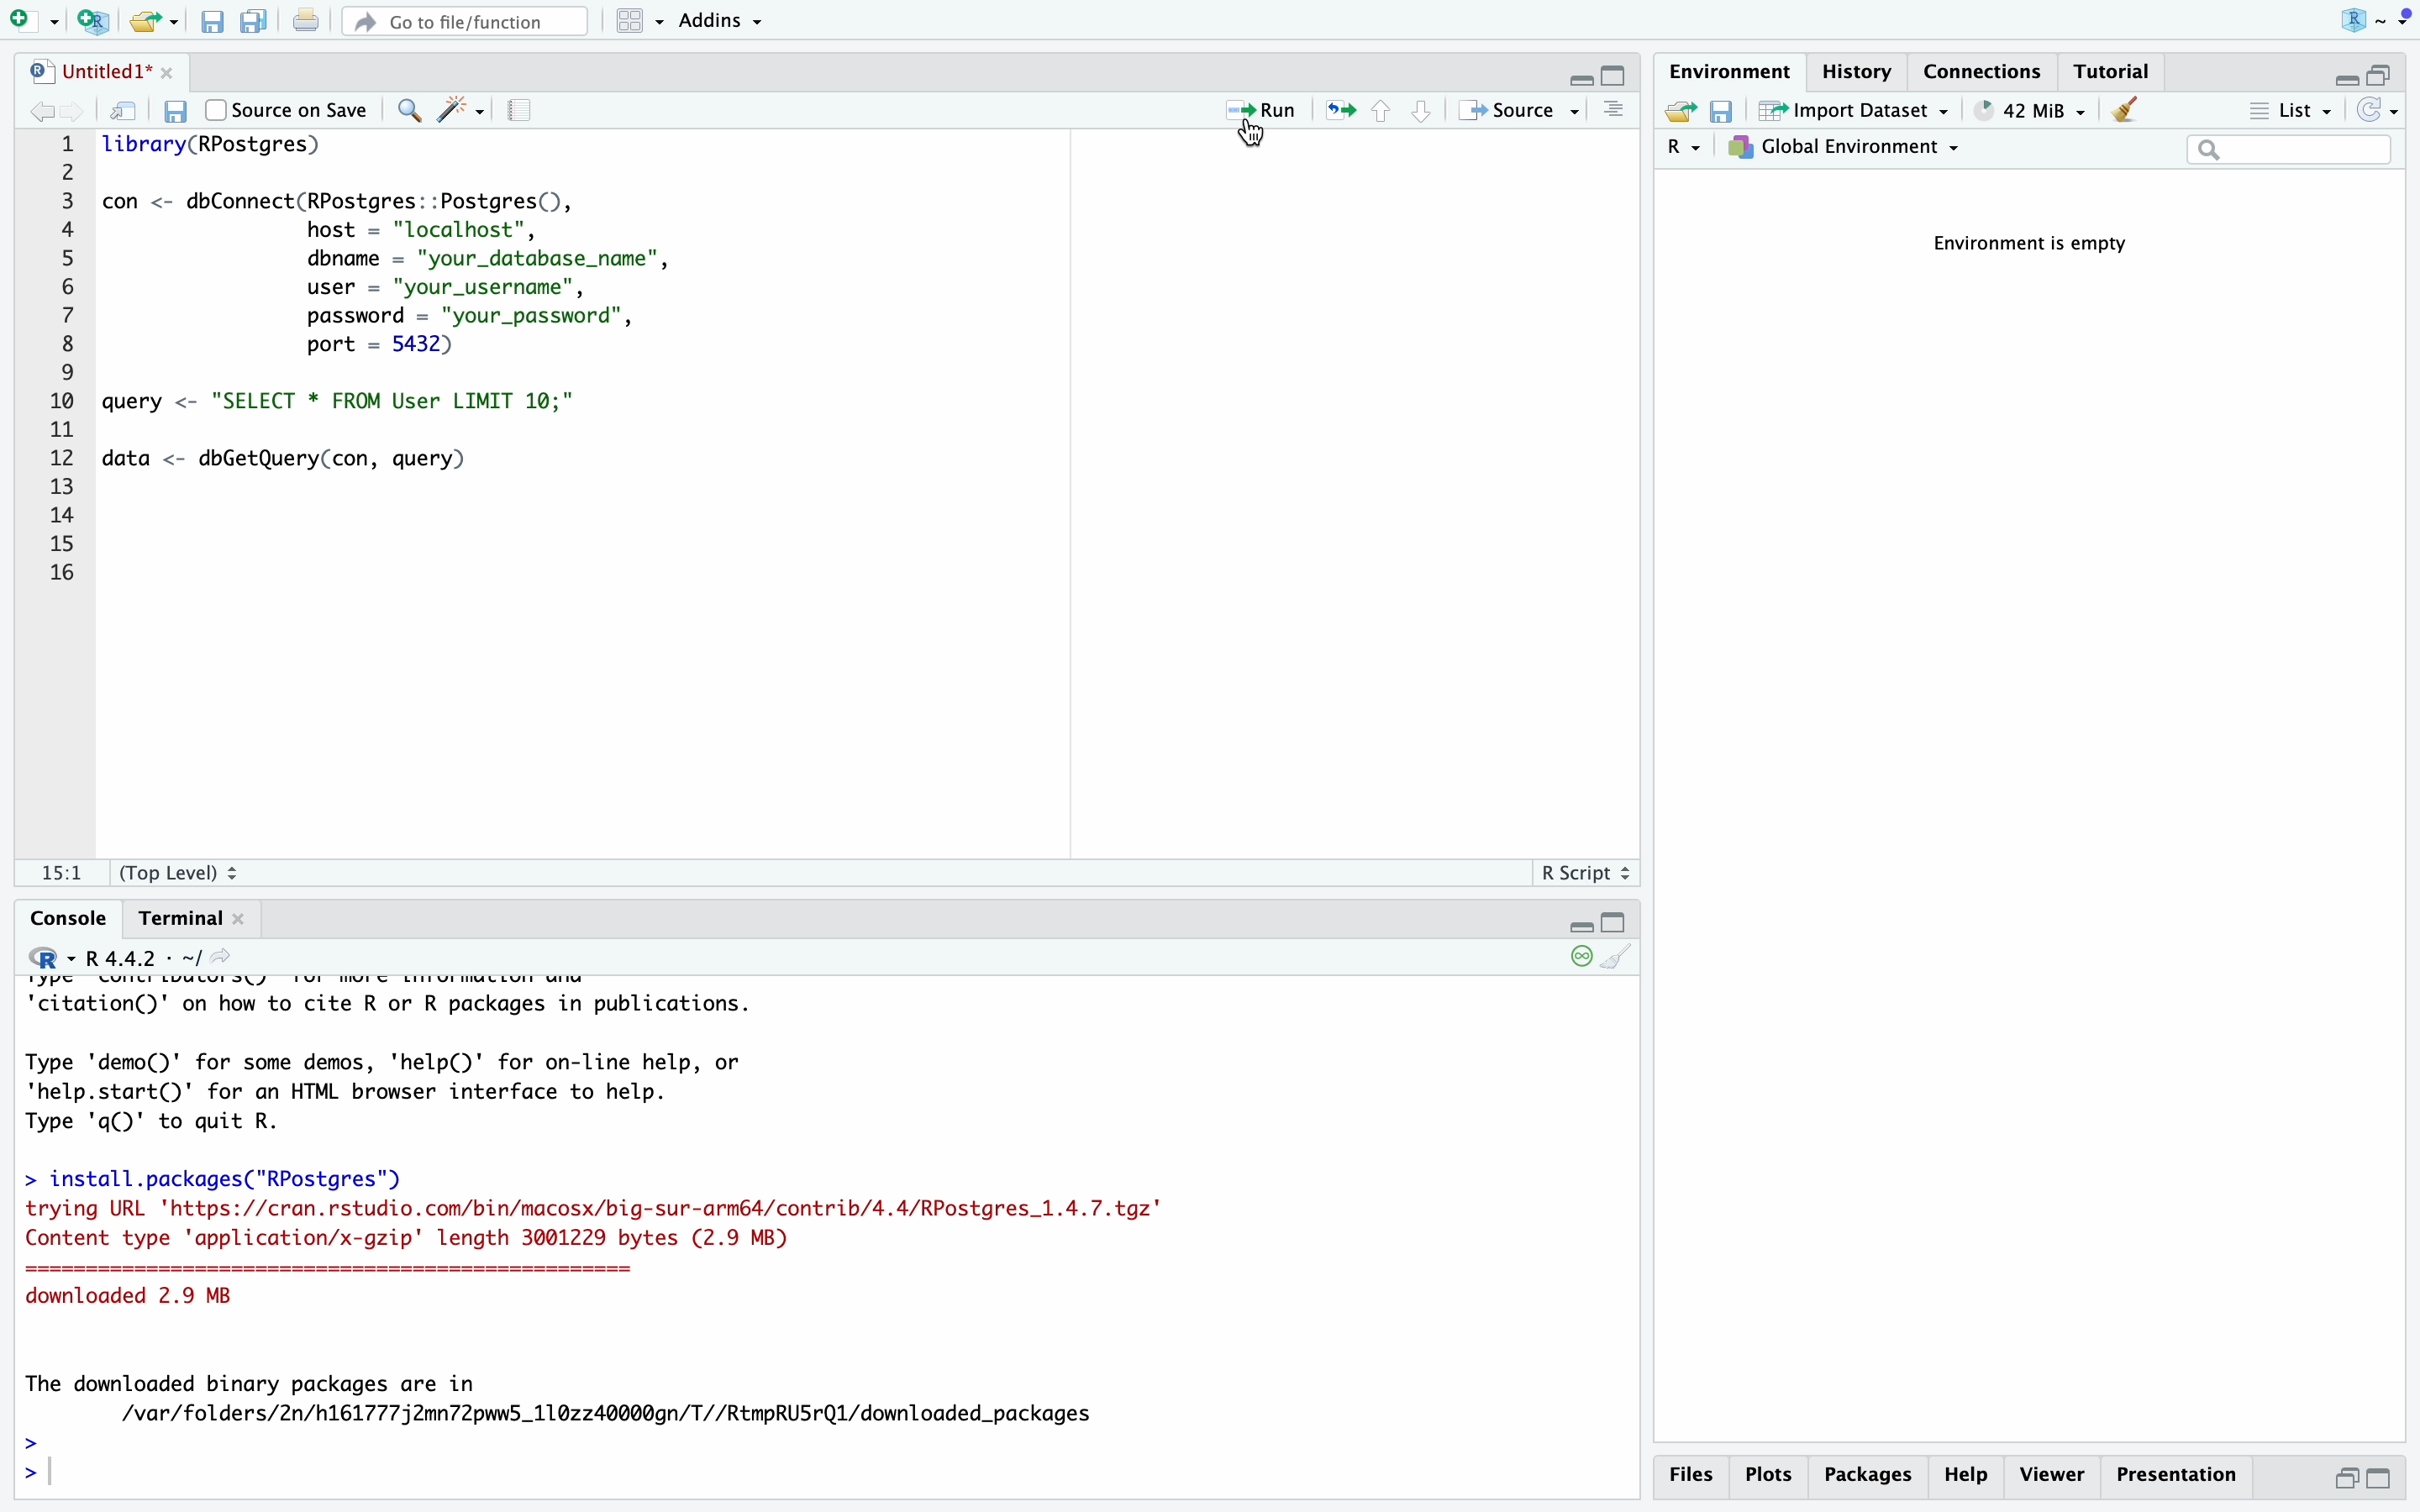 Image resolution: width=2420 pixels, height=1512 pixels. Describe the element at coordinates (1867, 1479) in the screenshot. I see `packages` at that location.